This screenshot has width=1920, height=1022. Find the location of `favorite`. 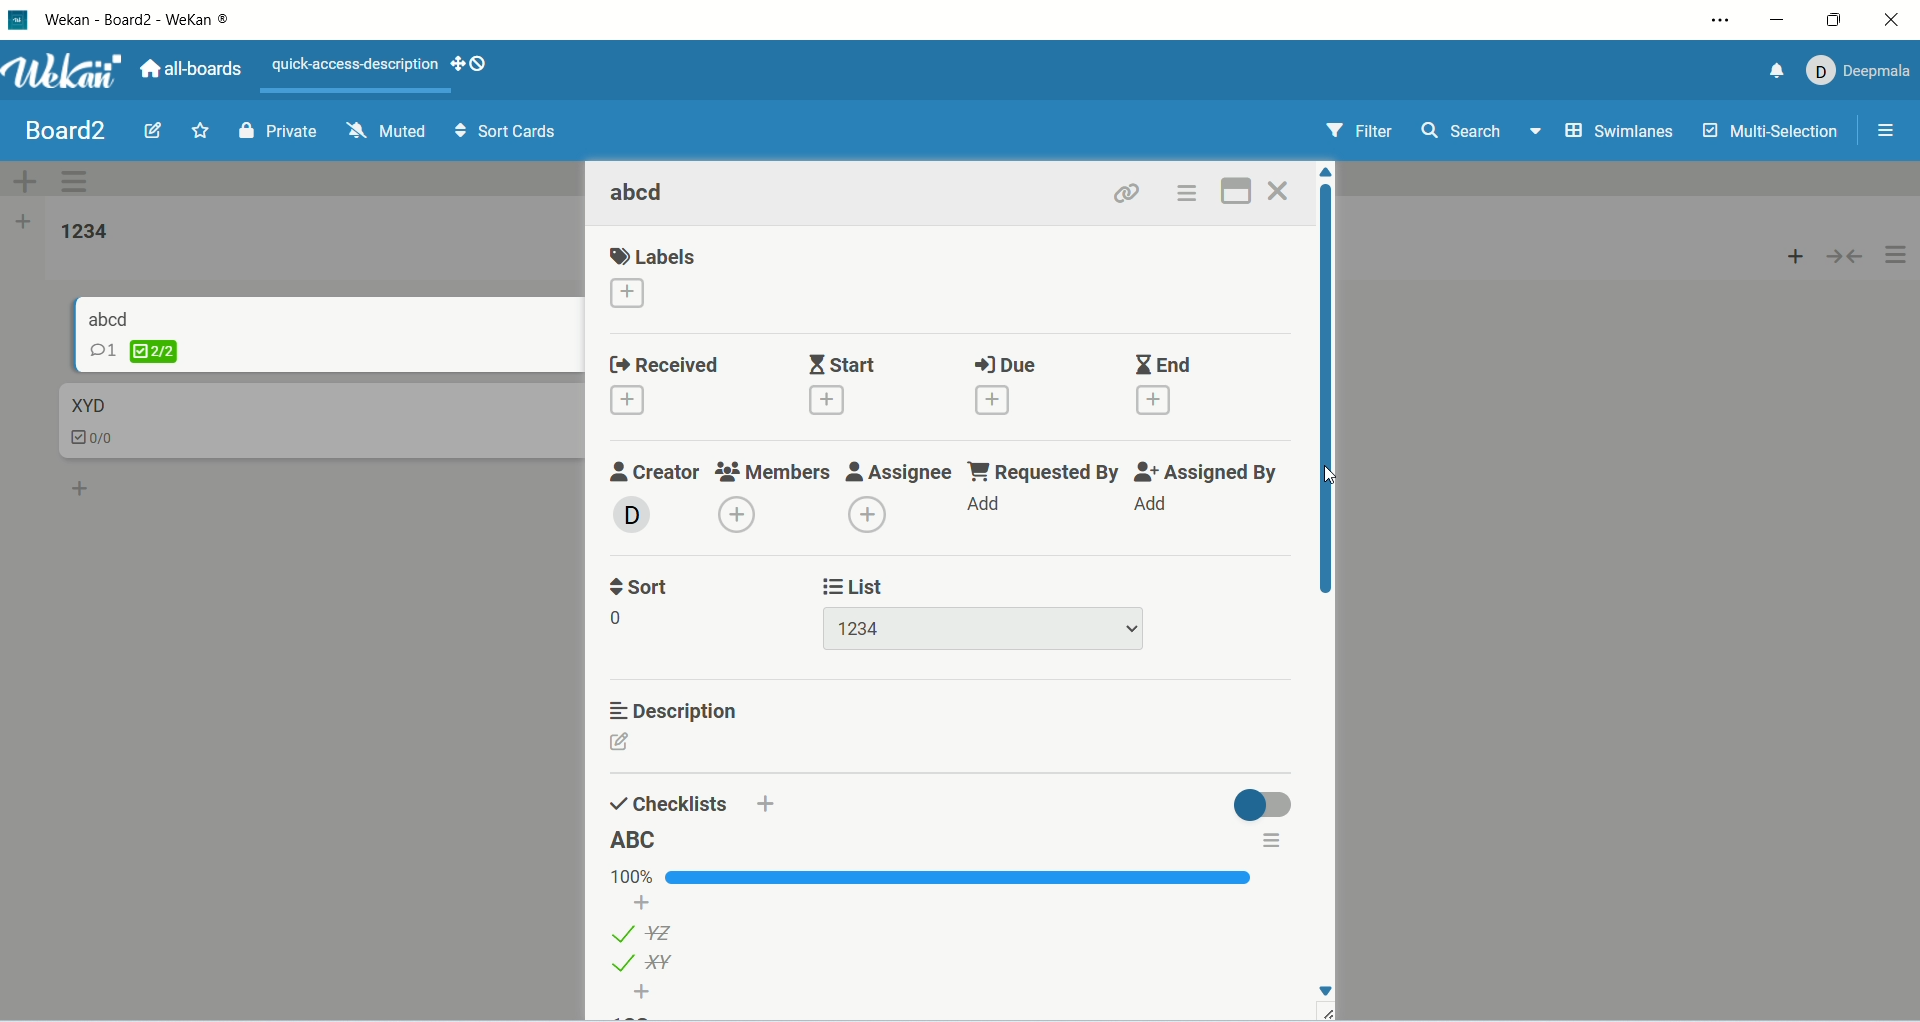

favorite is located at coordinates (200, 132).